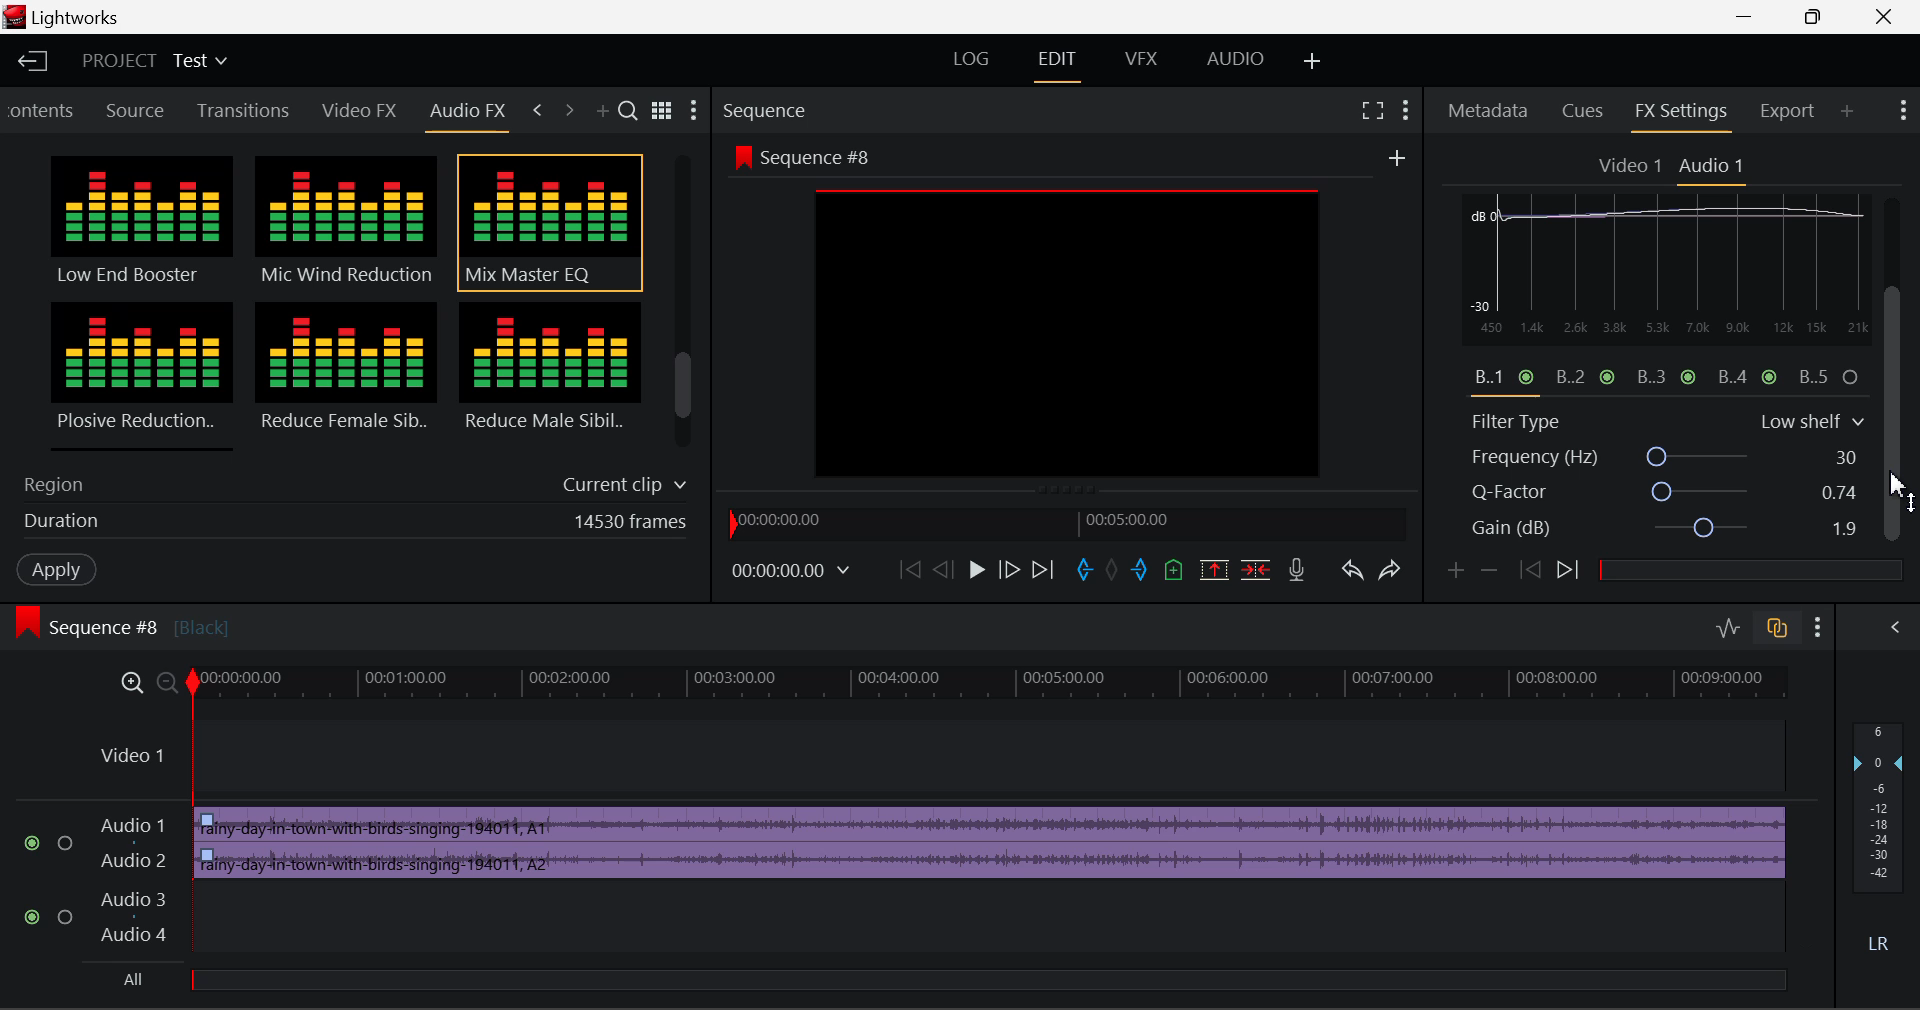 The image size is (1920, 1010). I want to click on Duration, so click(349, 525).